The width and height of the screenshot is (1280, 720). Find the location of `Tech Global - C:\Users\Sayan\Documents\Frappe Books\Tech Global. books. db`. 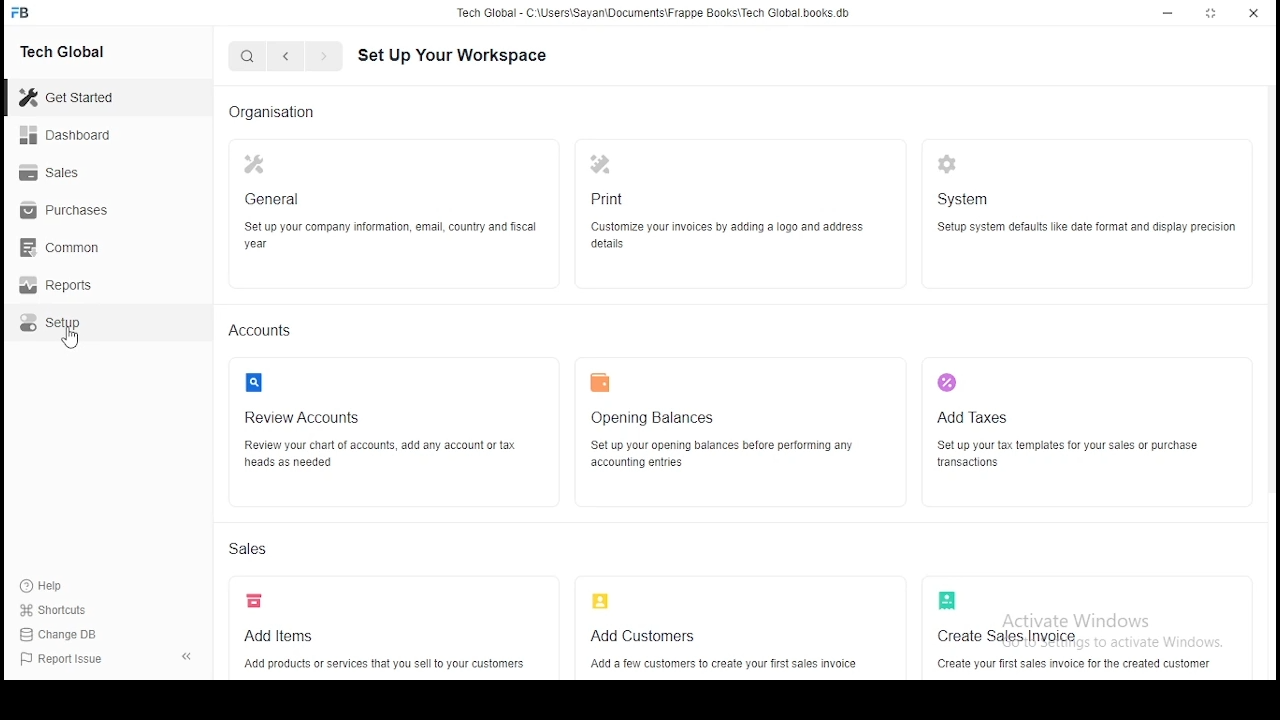

Tech Global - C:\Users\Sayan\Documents\Frappe Books\Tech Global. books. db is located at coordinates (653, 16).